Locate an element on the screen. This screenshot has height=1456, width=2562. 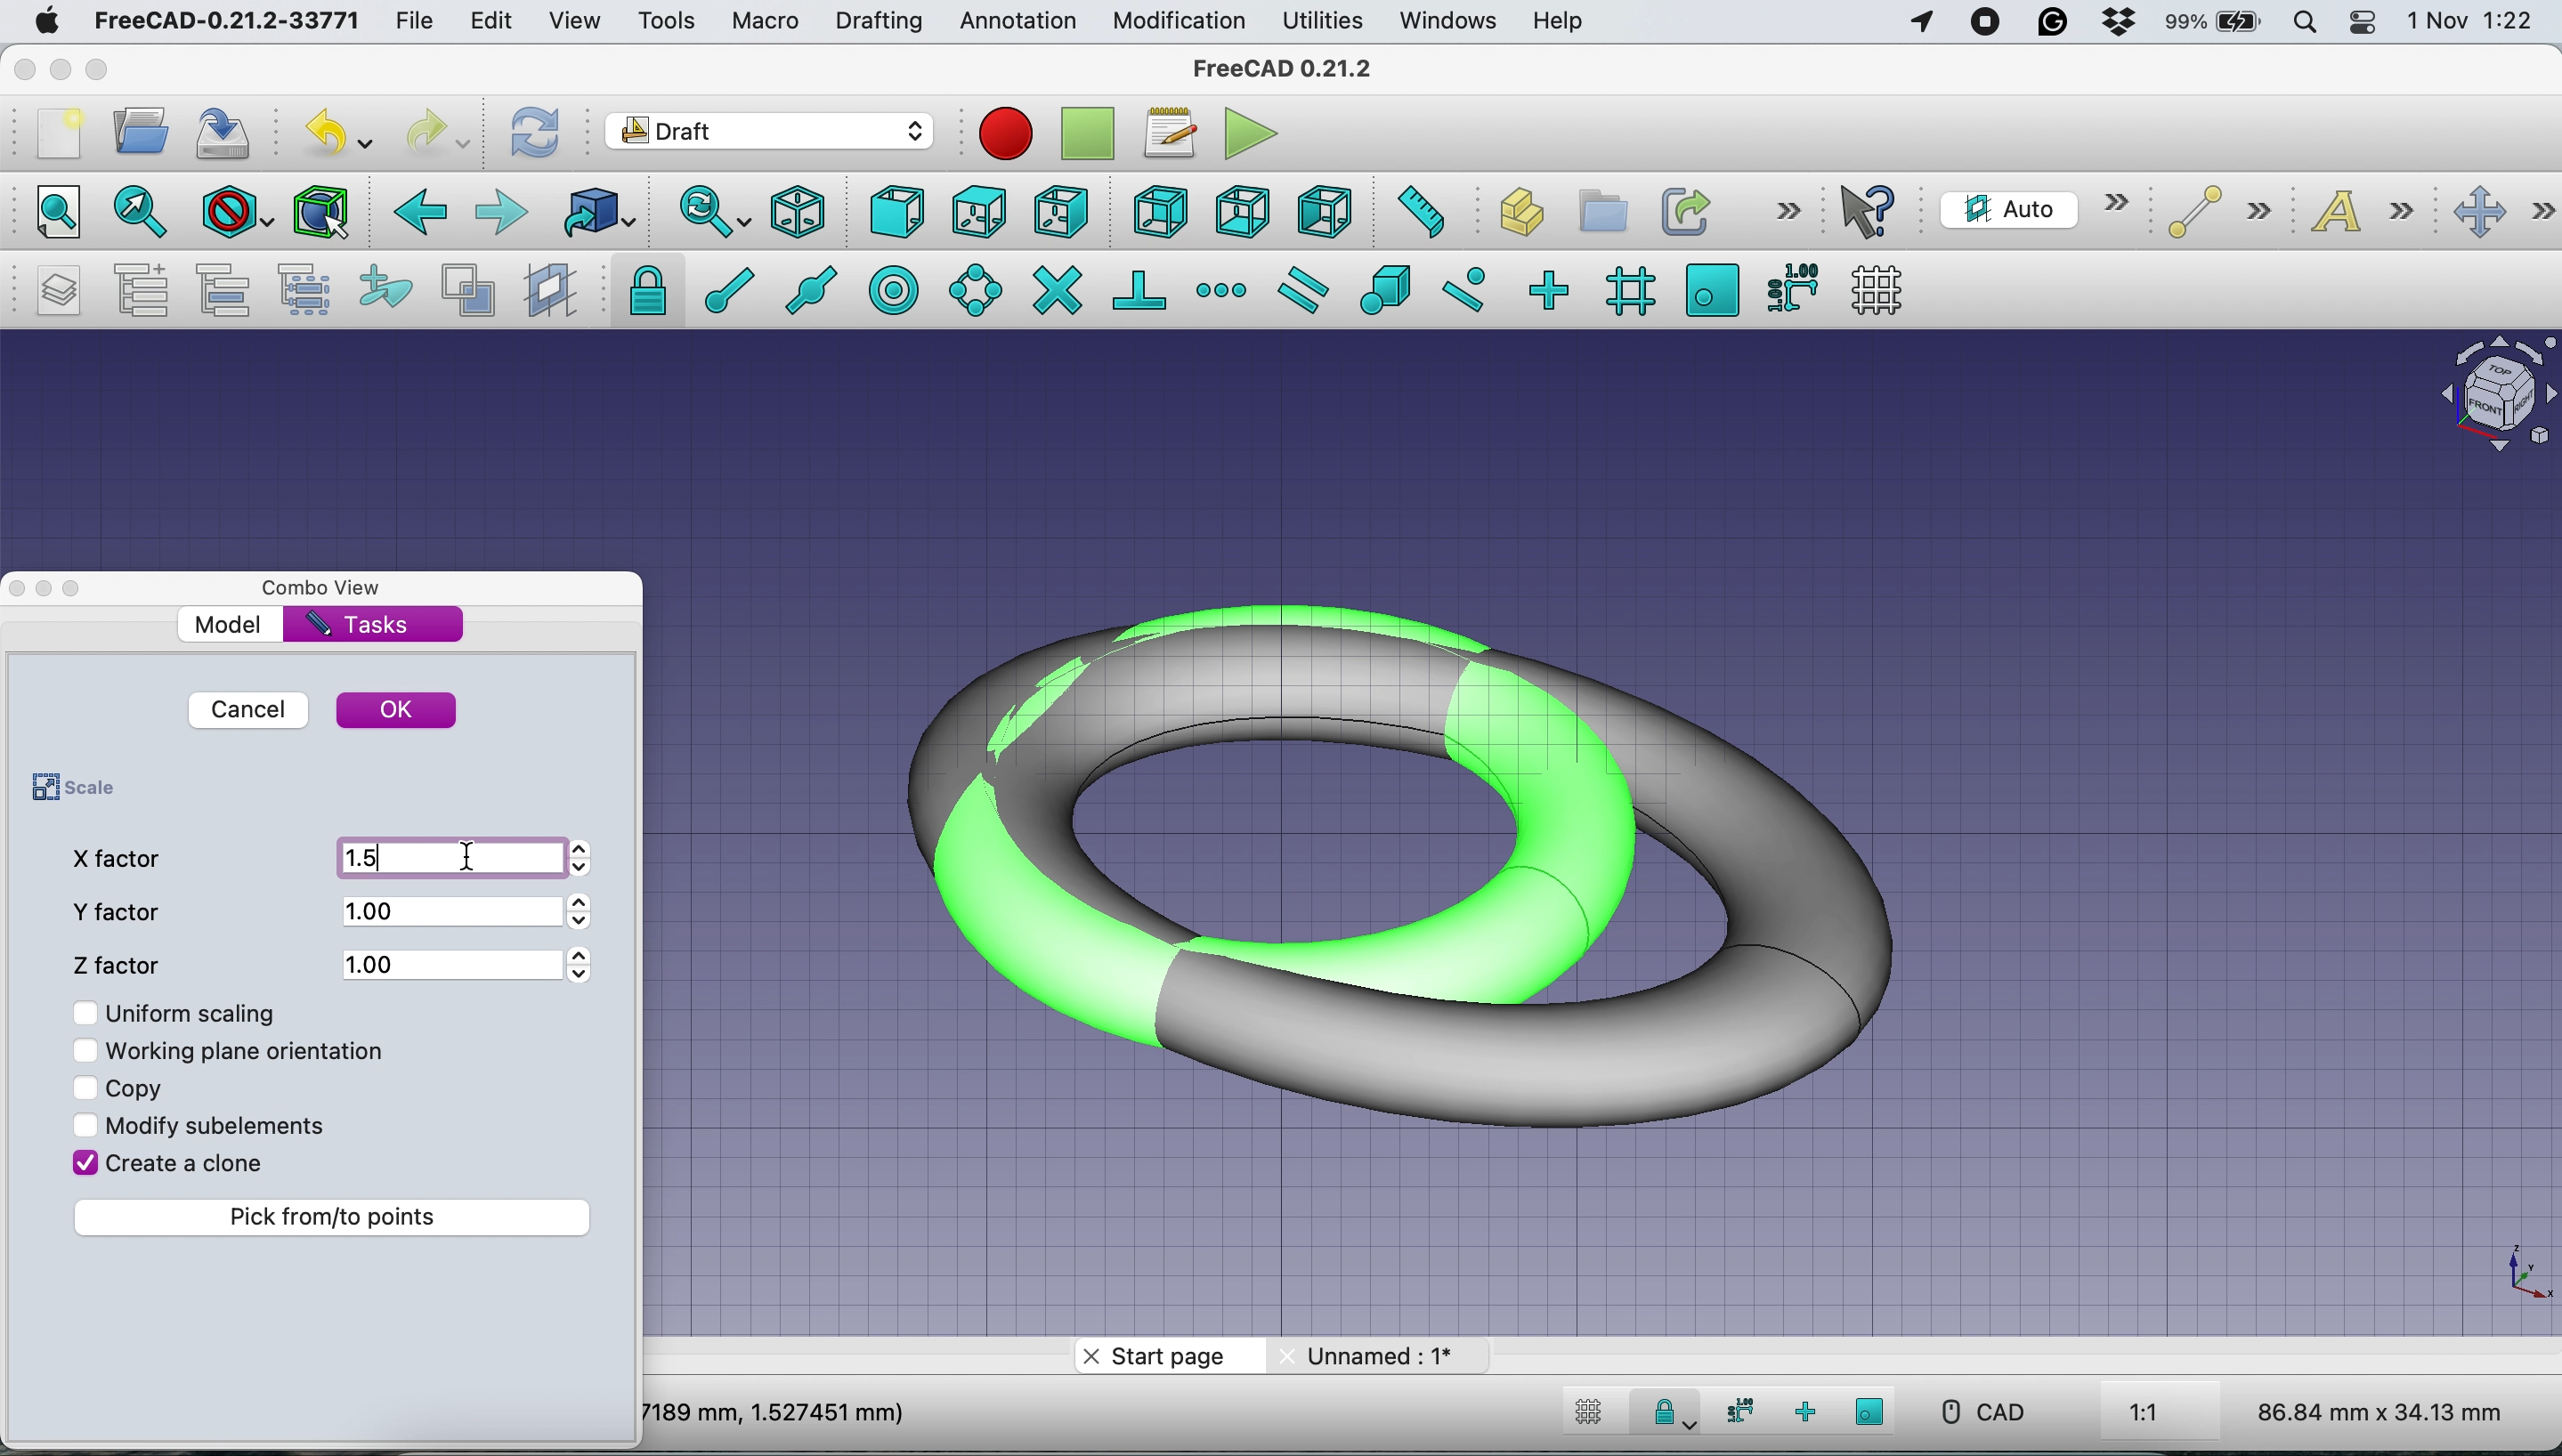
system logo is located at coordinates (42, 24).